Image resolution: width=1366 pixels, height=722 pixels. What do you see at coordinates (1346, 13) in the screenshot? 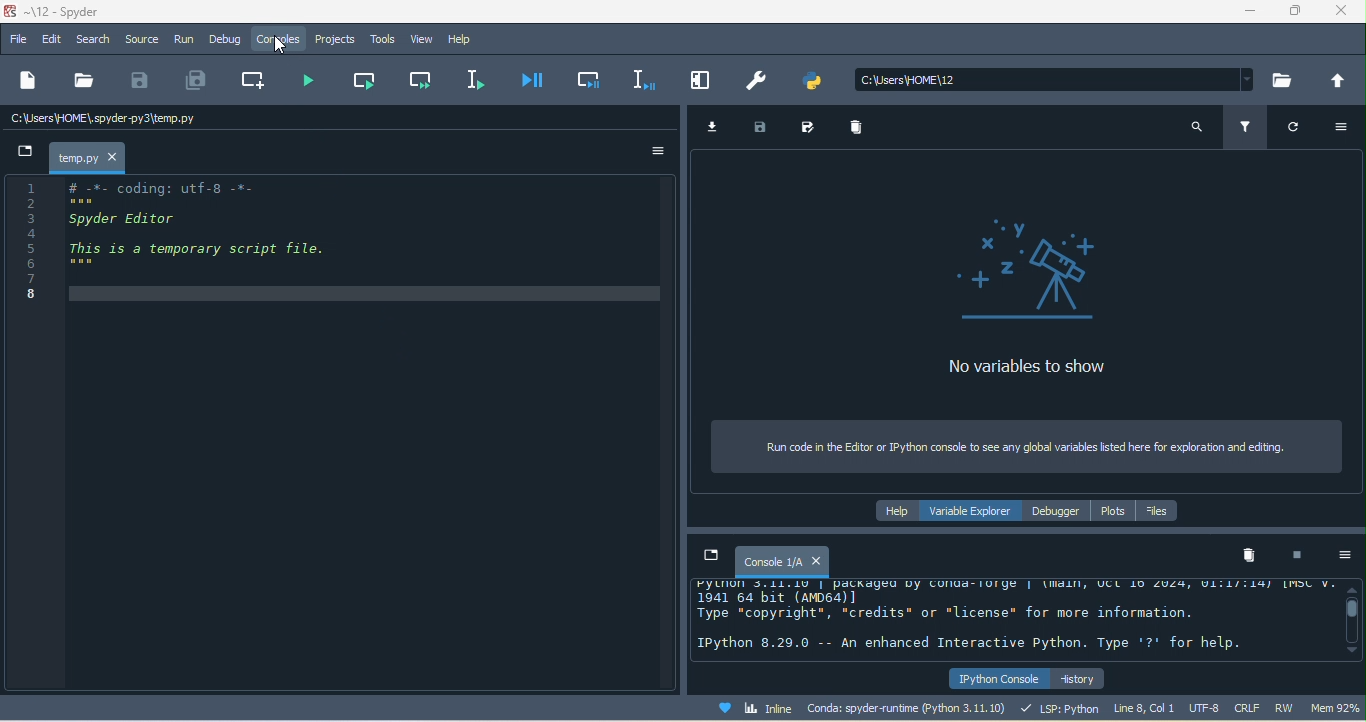
I see `close` at bounding box center [1346, 13].